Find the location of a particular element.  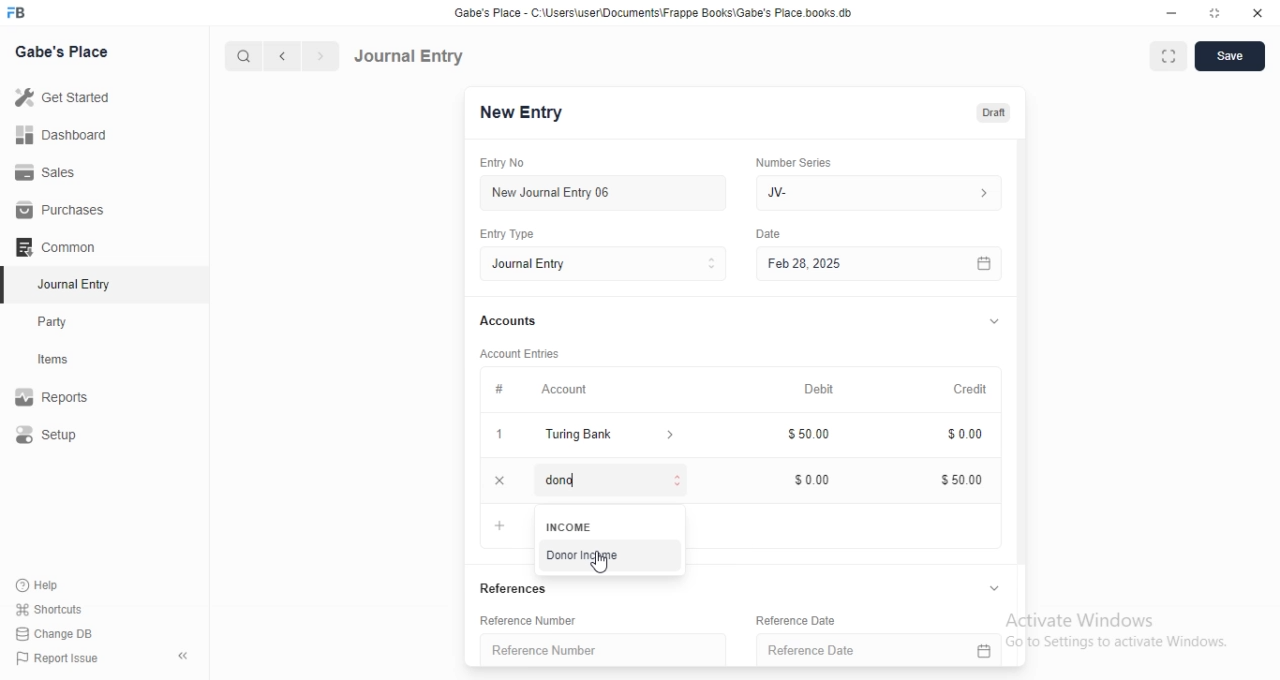

close is located at coordinates (497, 480).